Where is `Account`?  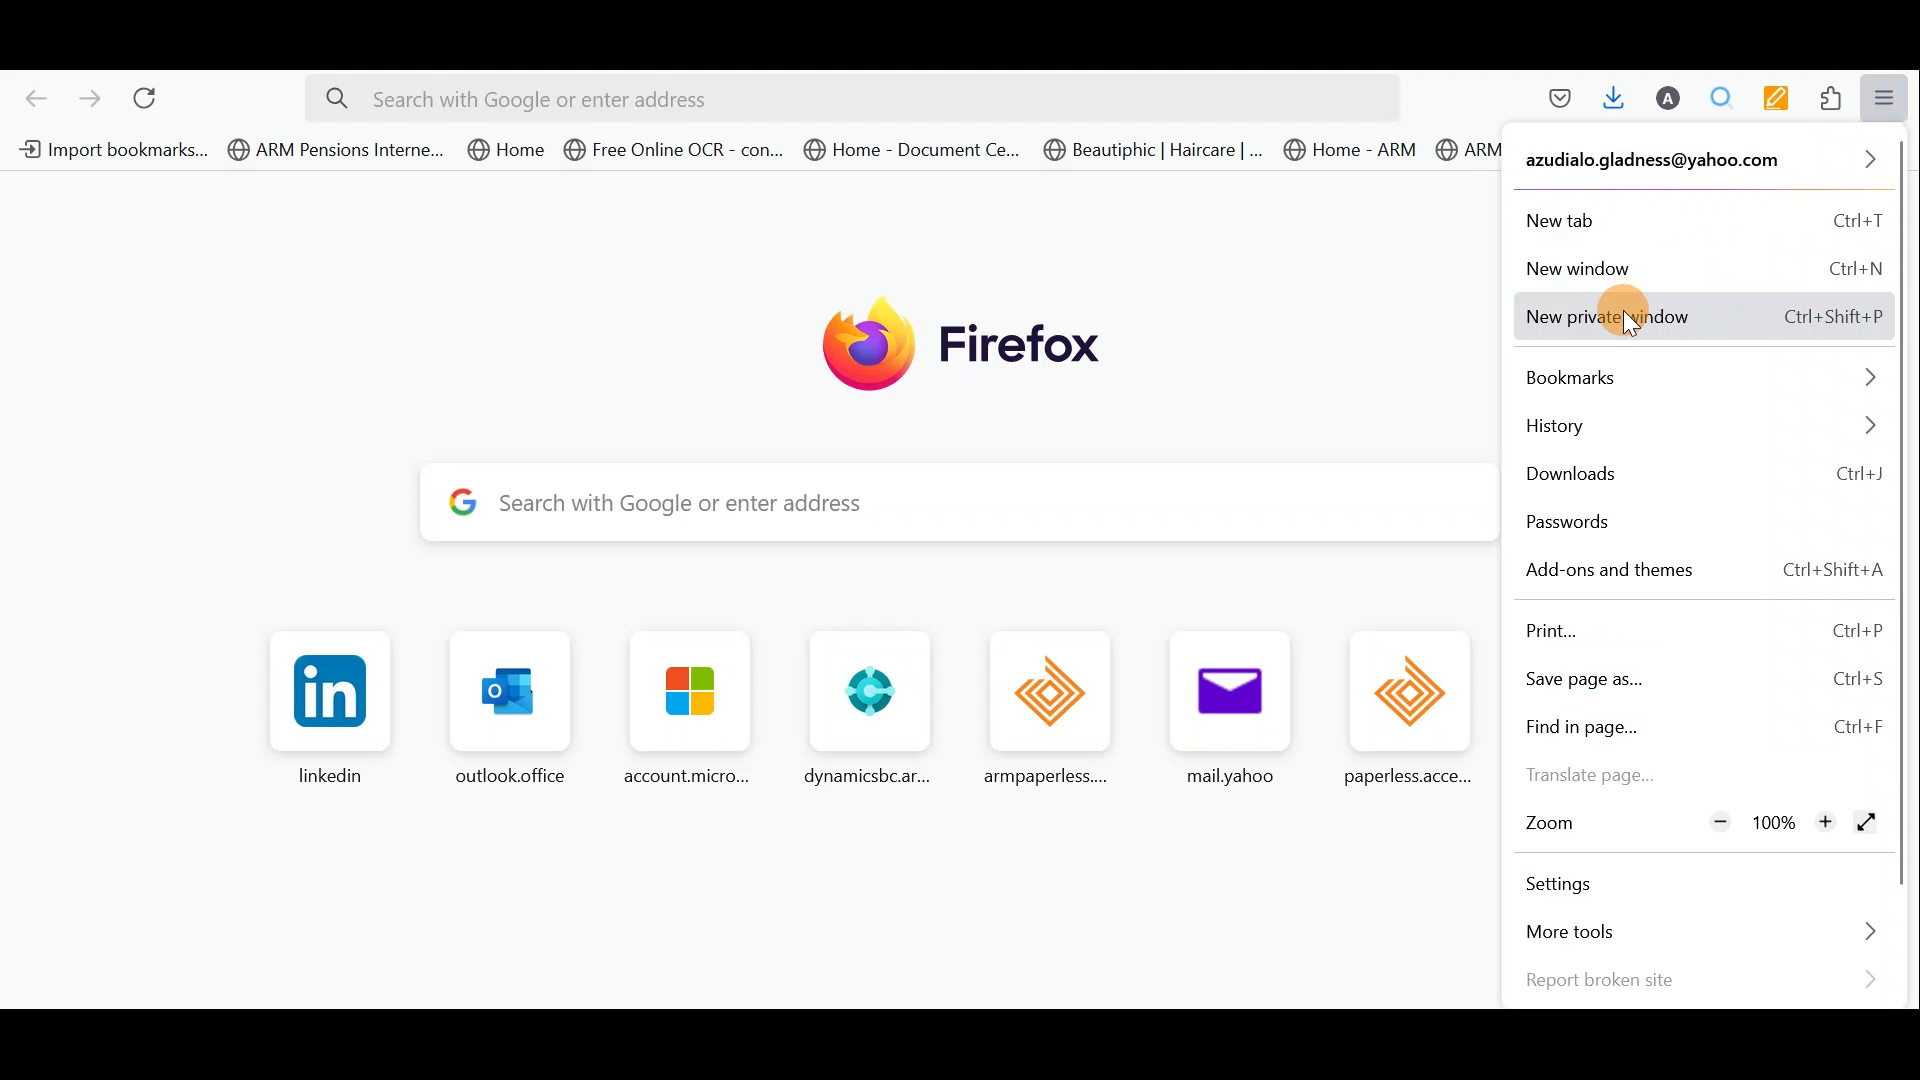 Account is located at coordinates (1670, 100).